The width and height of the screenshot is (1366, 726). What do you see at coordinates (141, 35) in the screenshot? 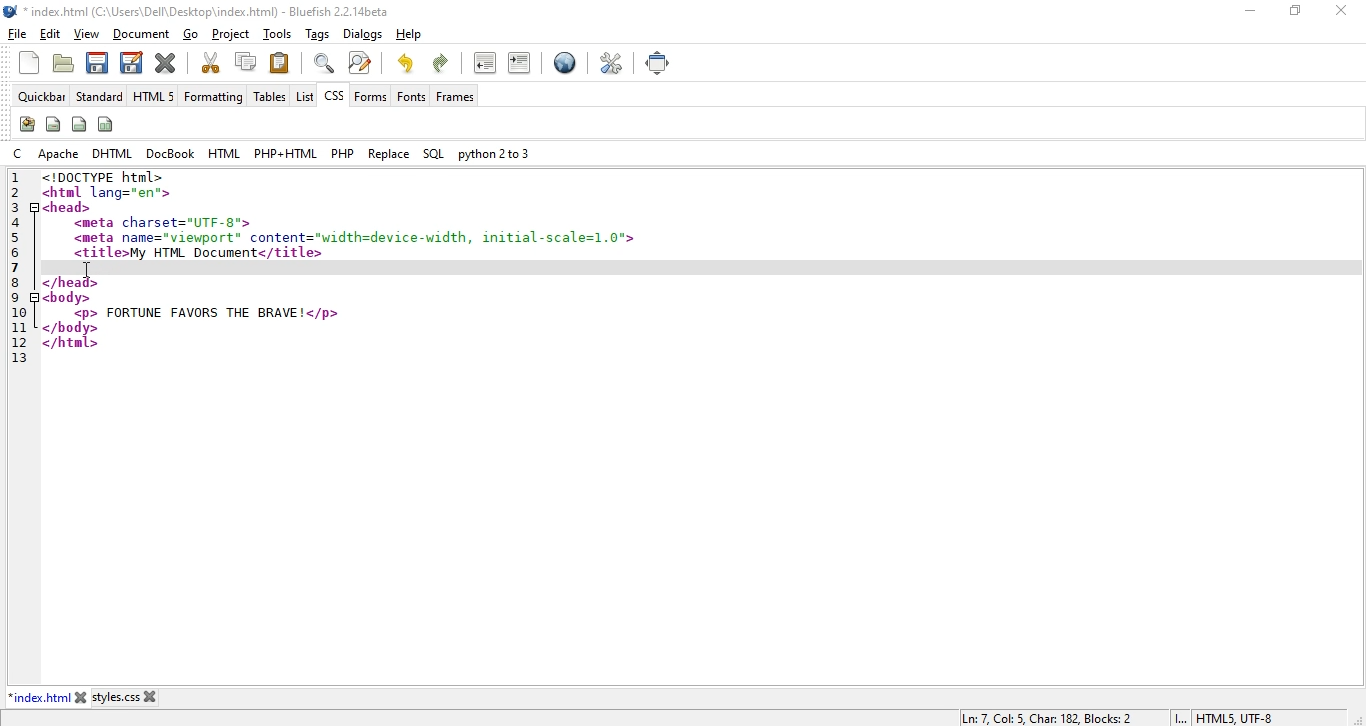
I see `document` at bounding box center [141, 35].